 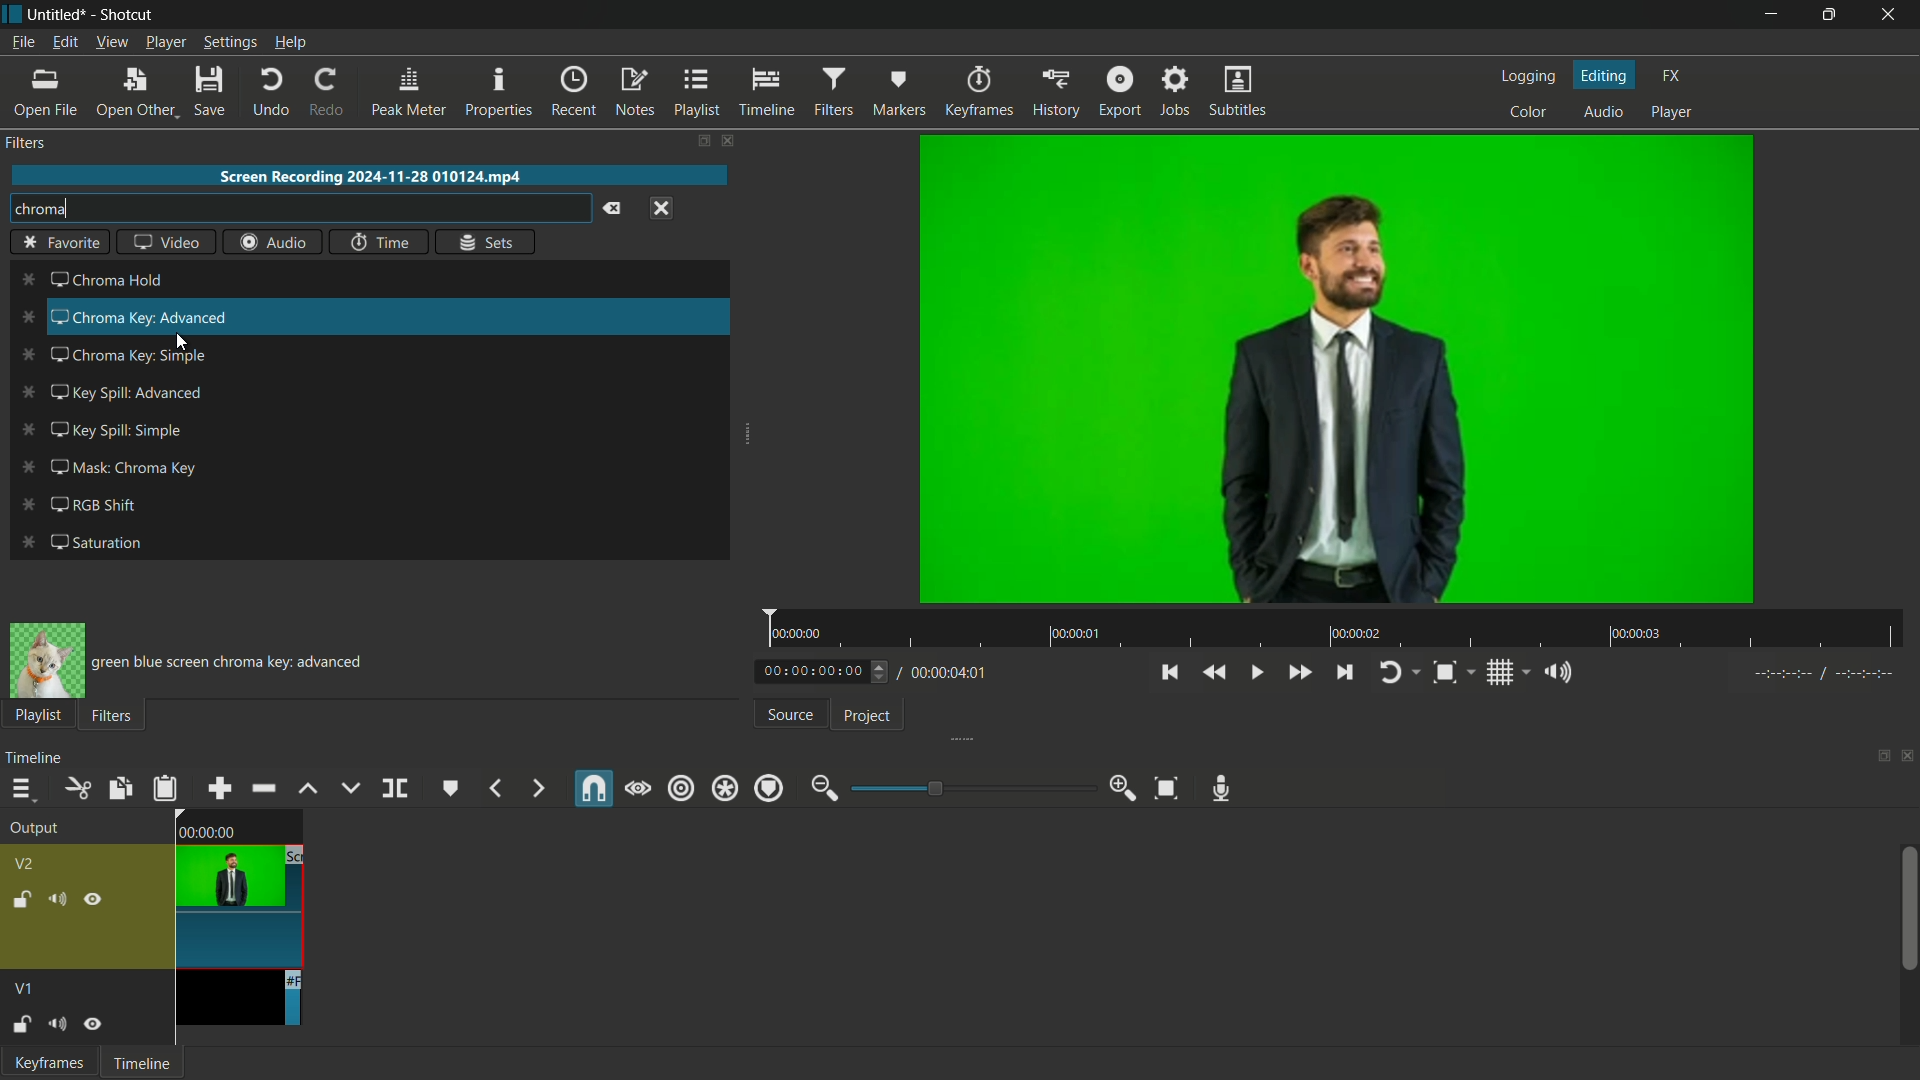 I want to click on edit menu, so click(x=64, y=42).